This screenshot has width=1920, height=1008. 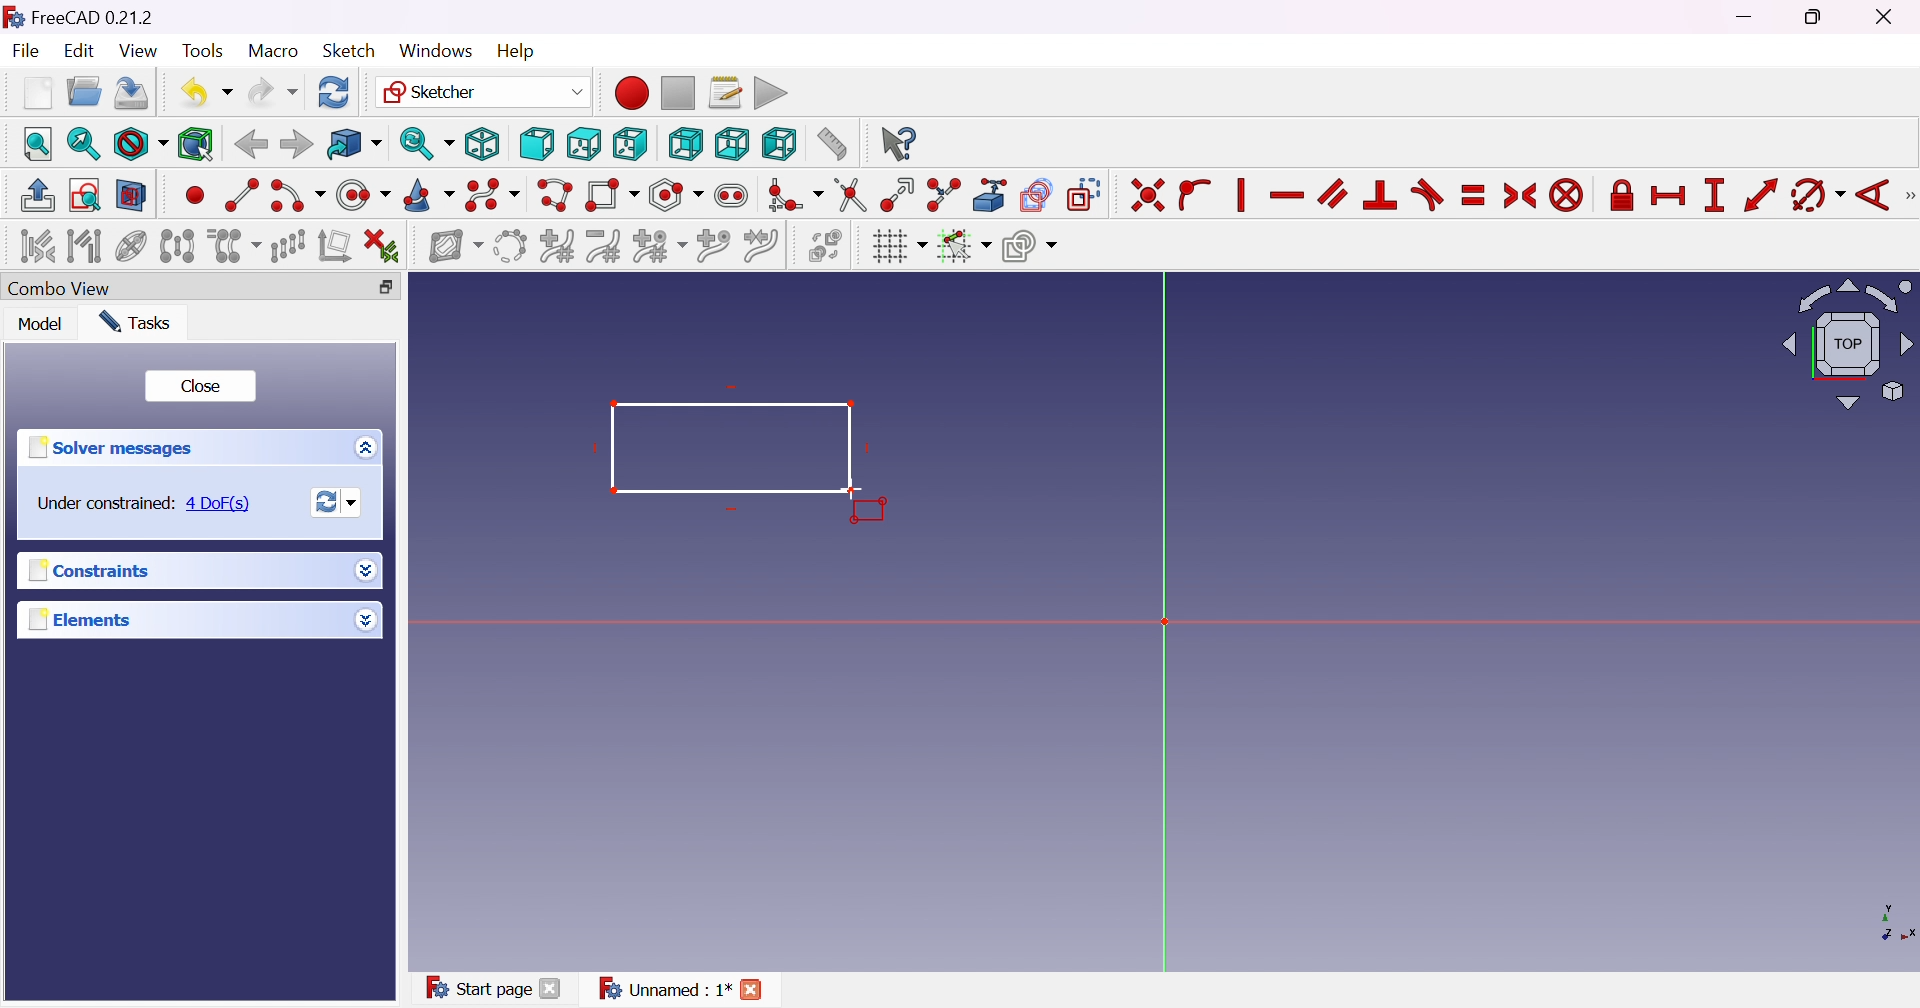 I want to click on Fit all, so click(x=38, y=143).